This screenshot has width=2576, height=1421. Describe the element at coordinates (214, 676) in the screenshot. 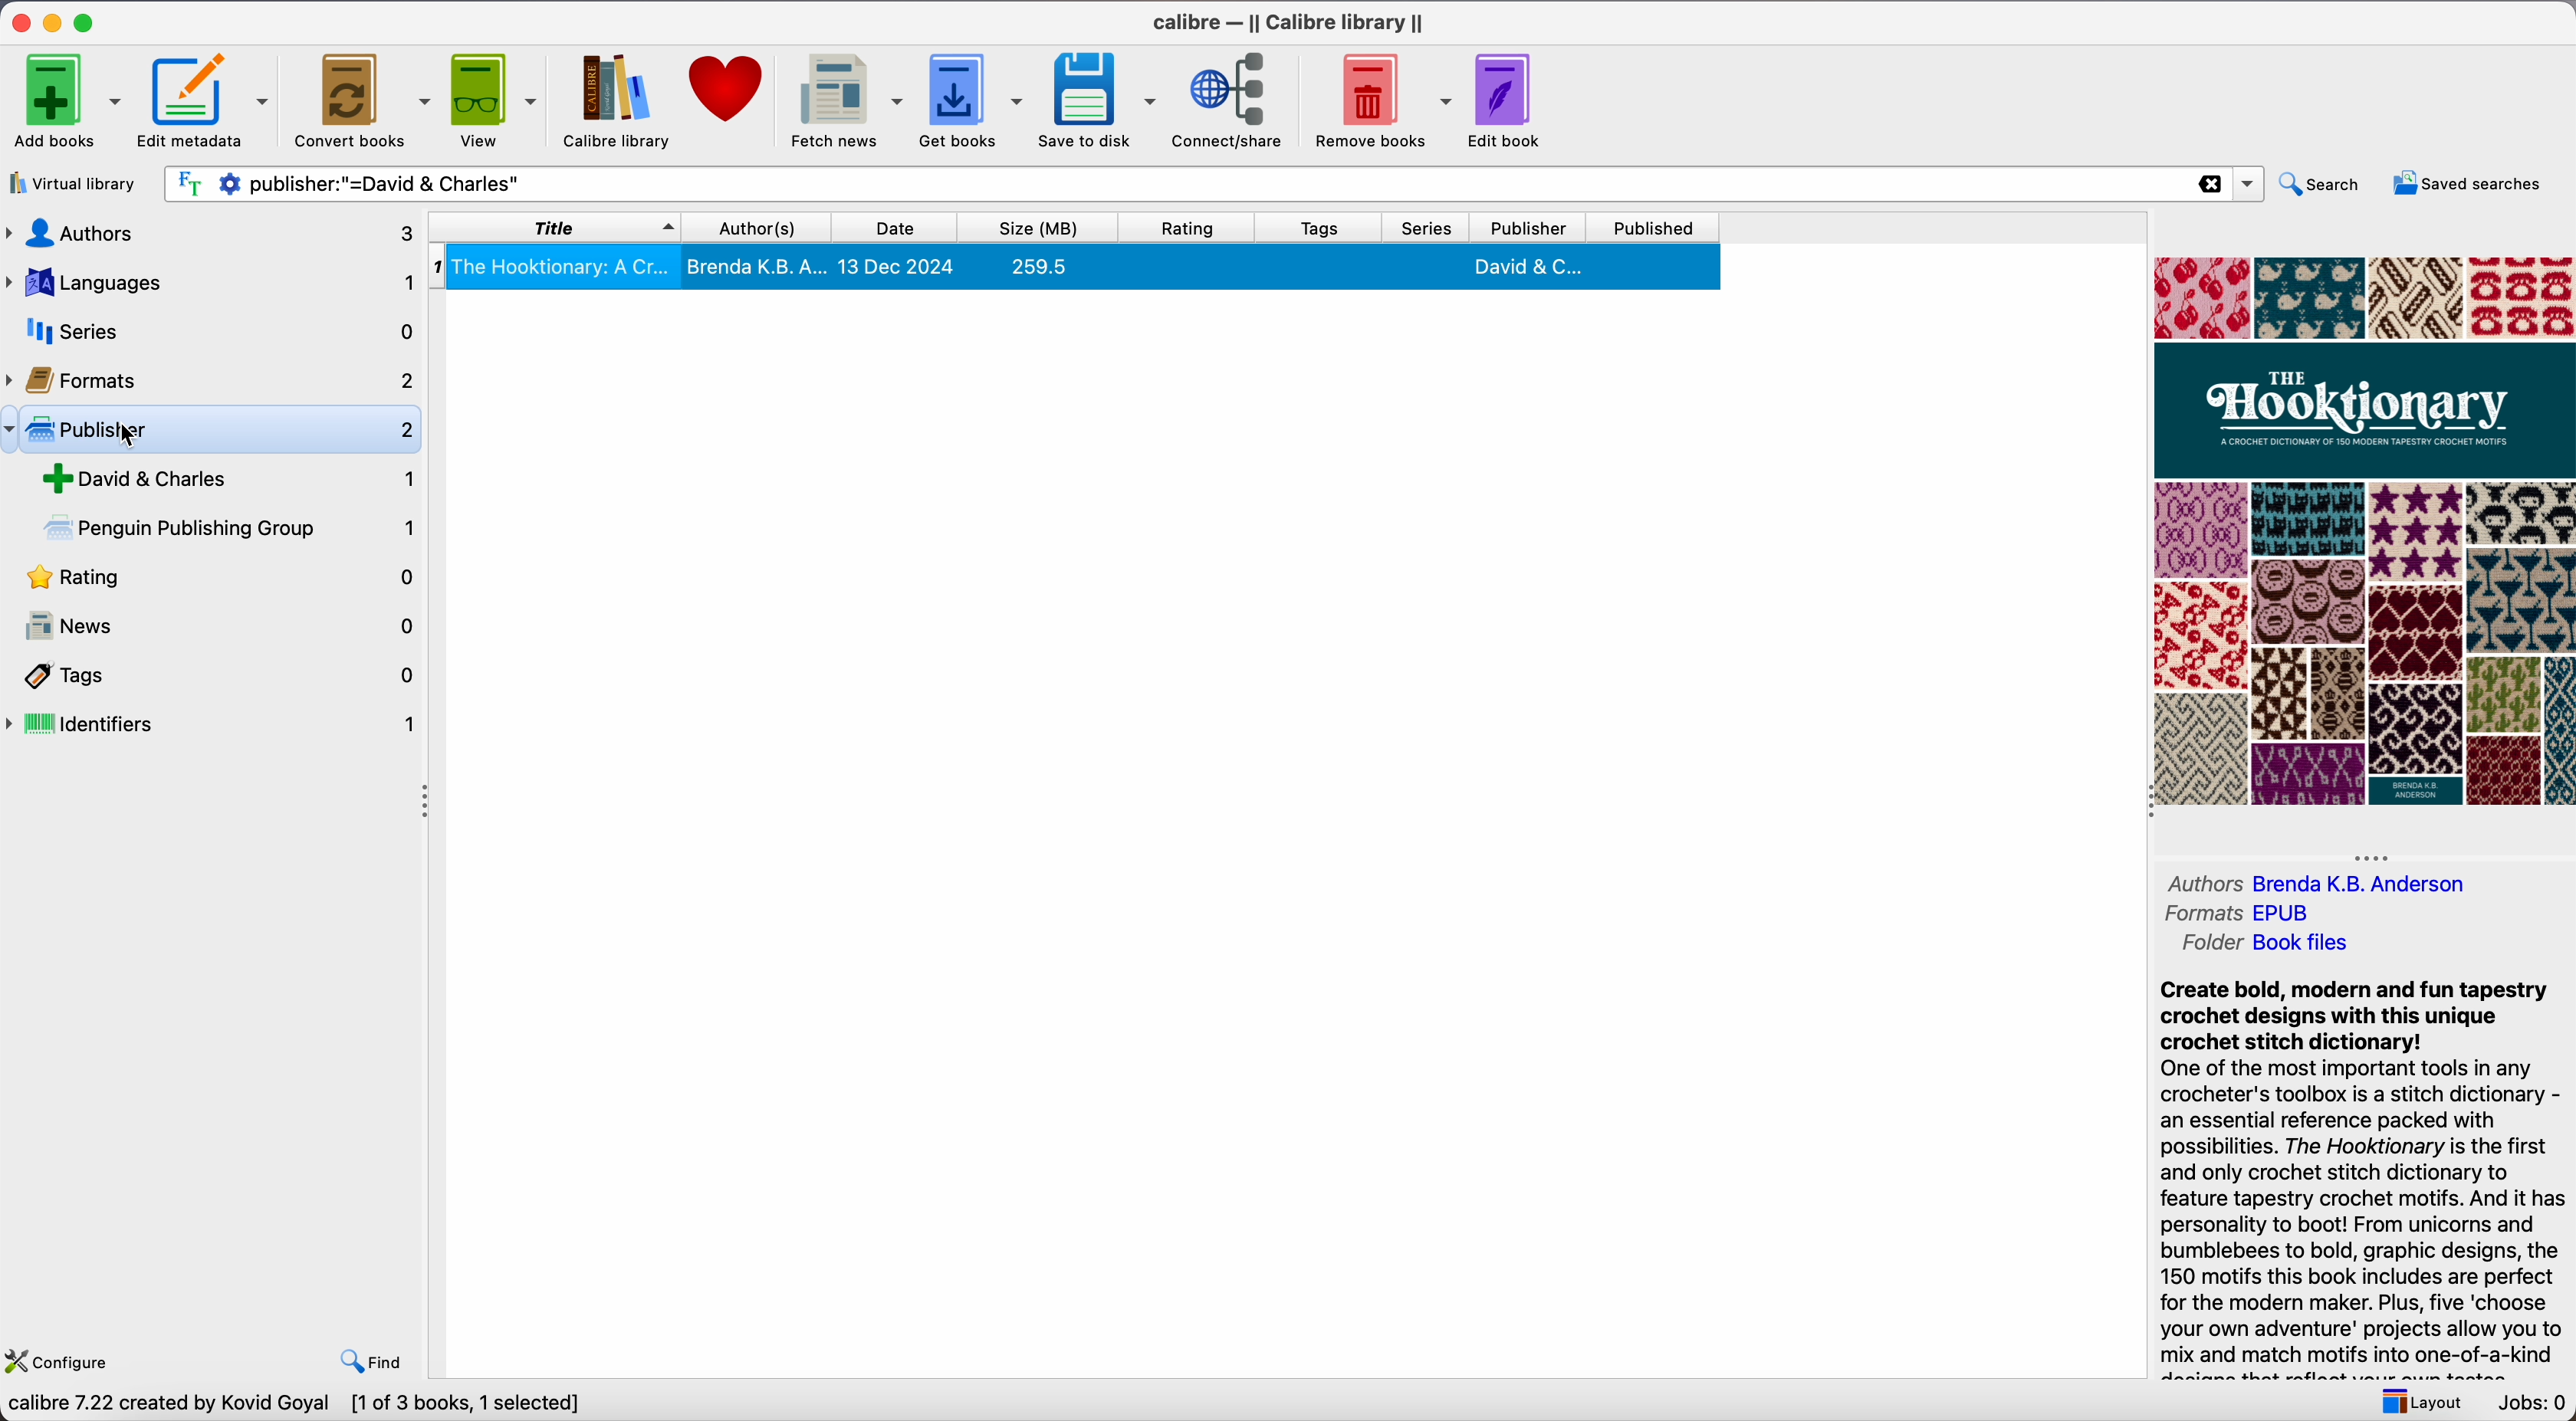

I see `tags` at that location.